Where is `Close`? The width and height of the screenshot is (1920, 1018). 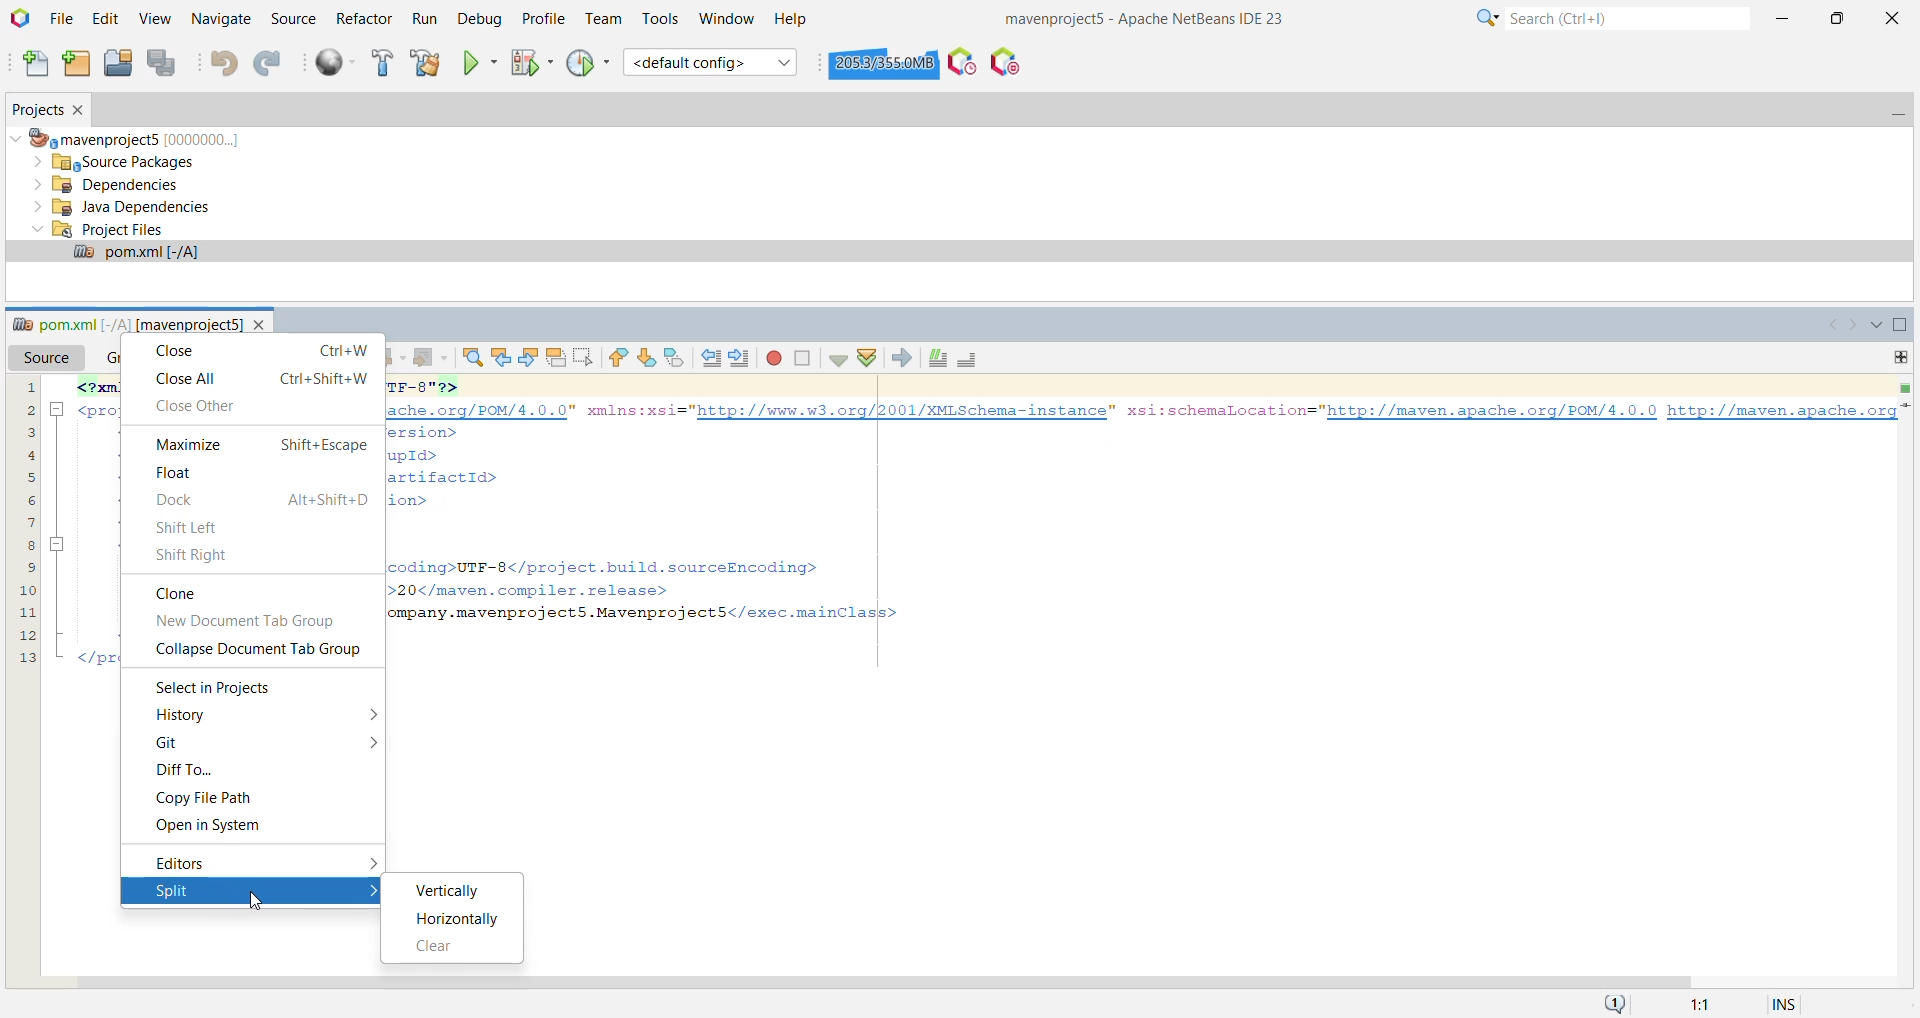 Close is located at coordinates (260, 352).